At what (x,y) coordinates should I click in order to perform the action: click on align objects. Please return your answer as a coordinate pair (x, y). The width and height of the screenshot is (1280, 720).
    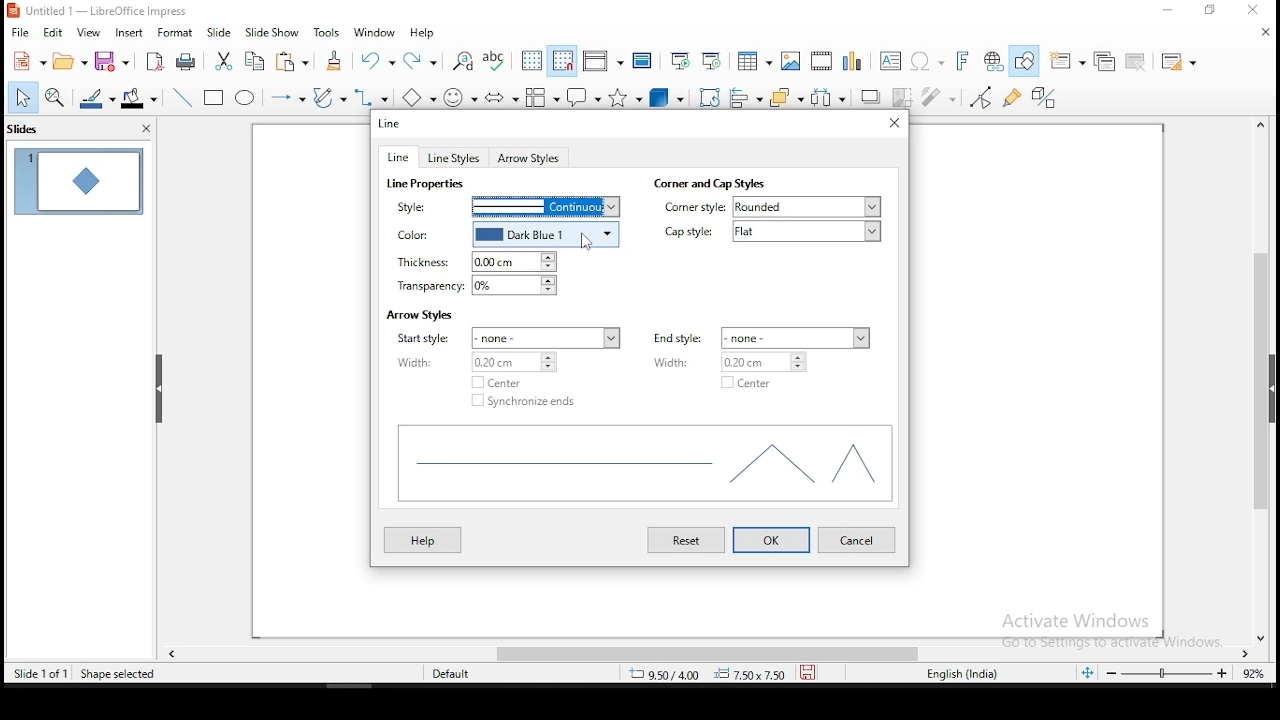
    Looking at the image, I should click on (744, 94).